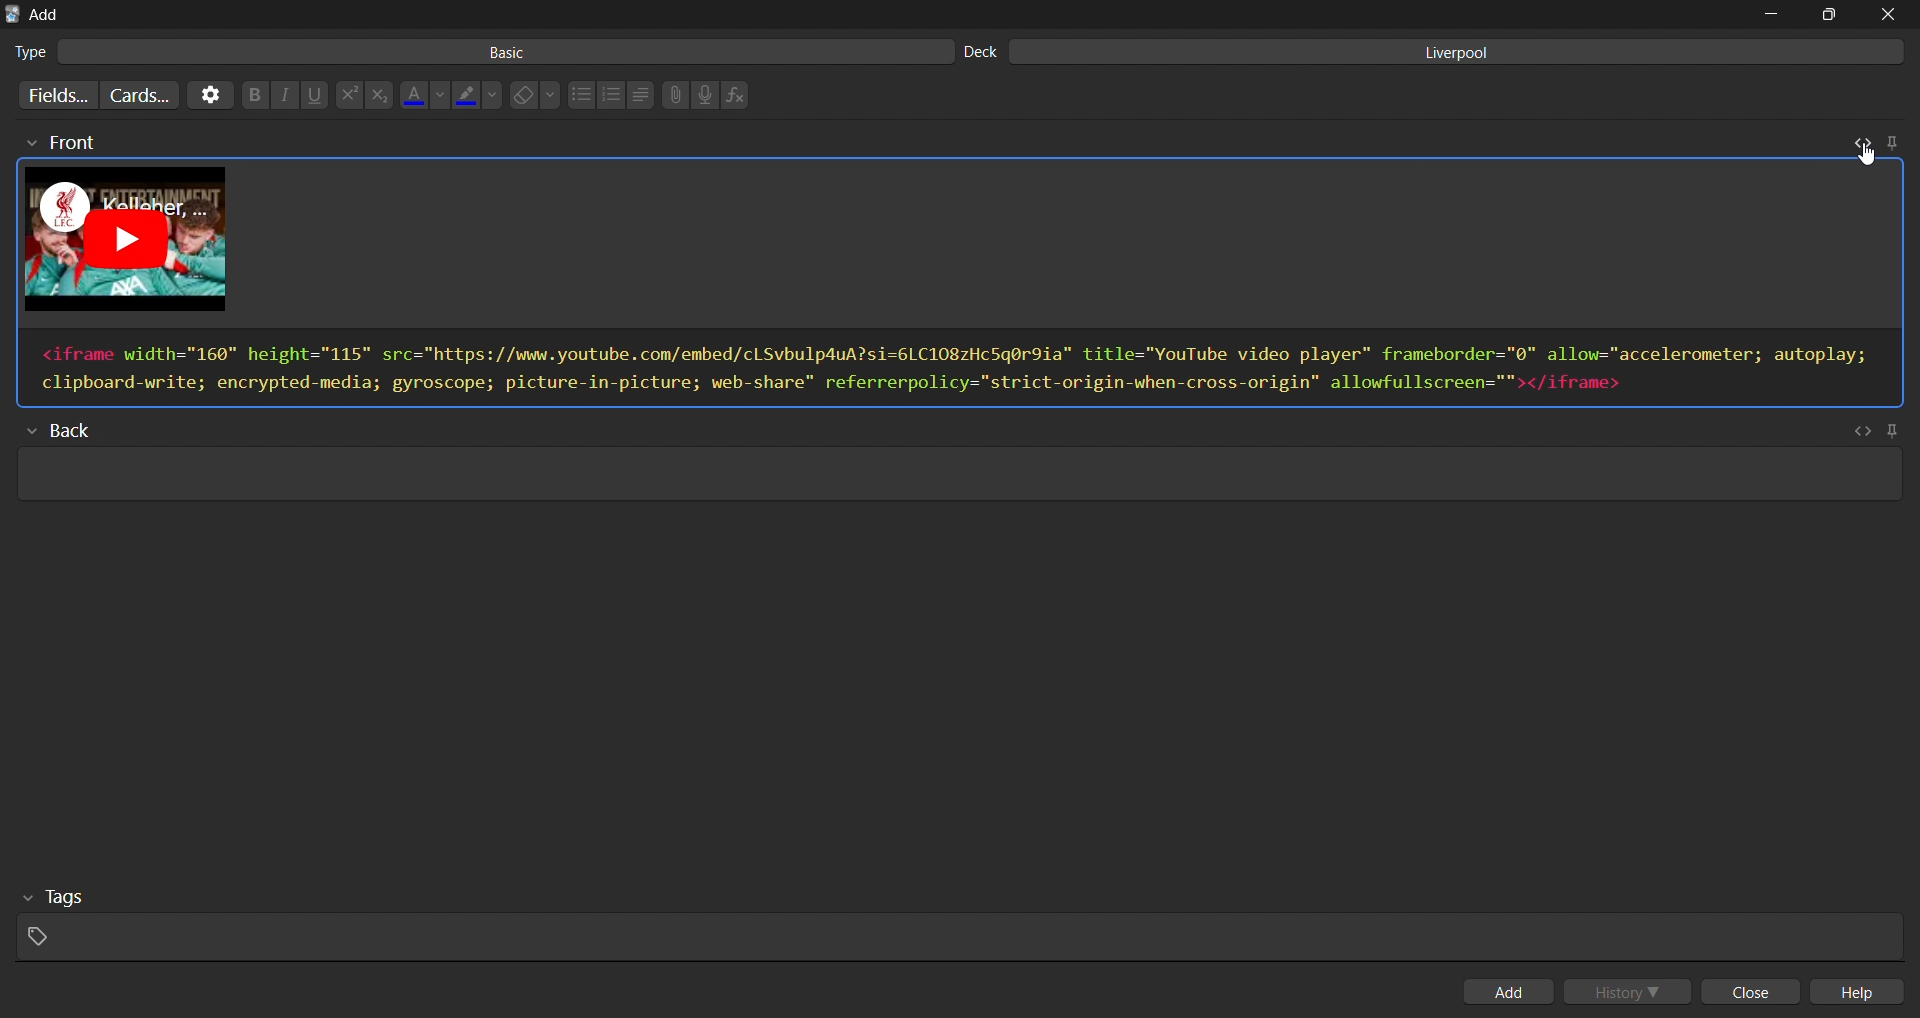 Image resolution: width=1920 pixels, height=1018 pixels. Describe the element at coordinates (1896, 428) in the screenshot. I see `pin` at that location.